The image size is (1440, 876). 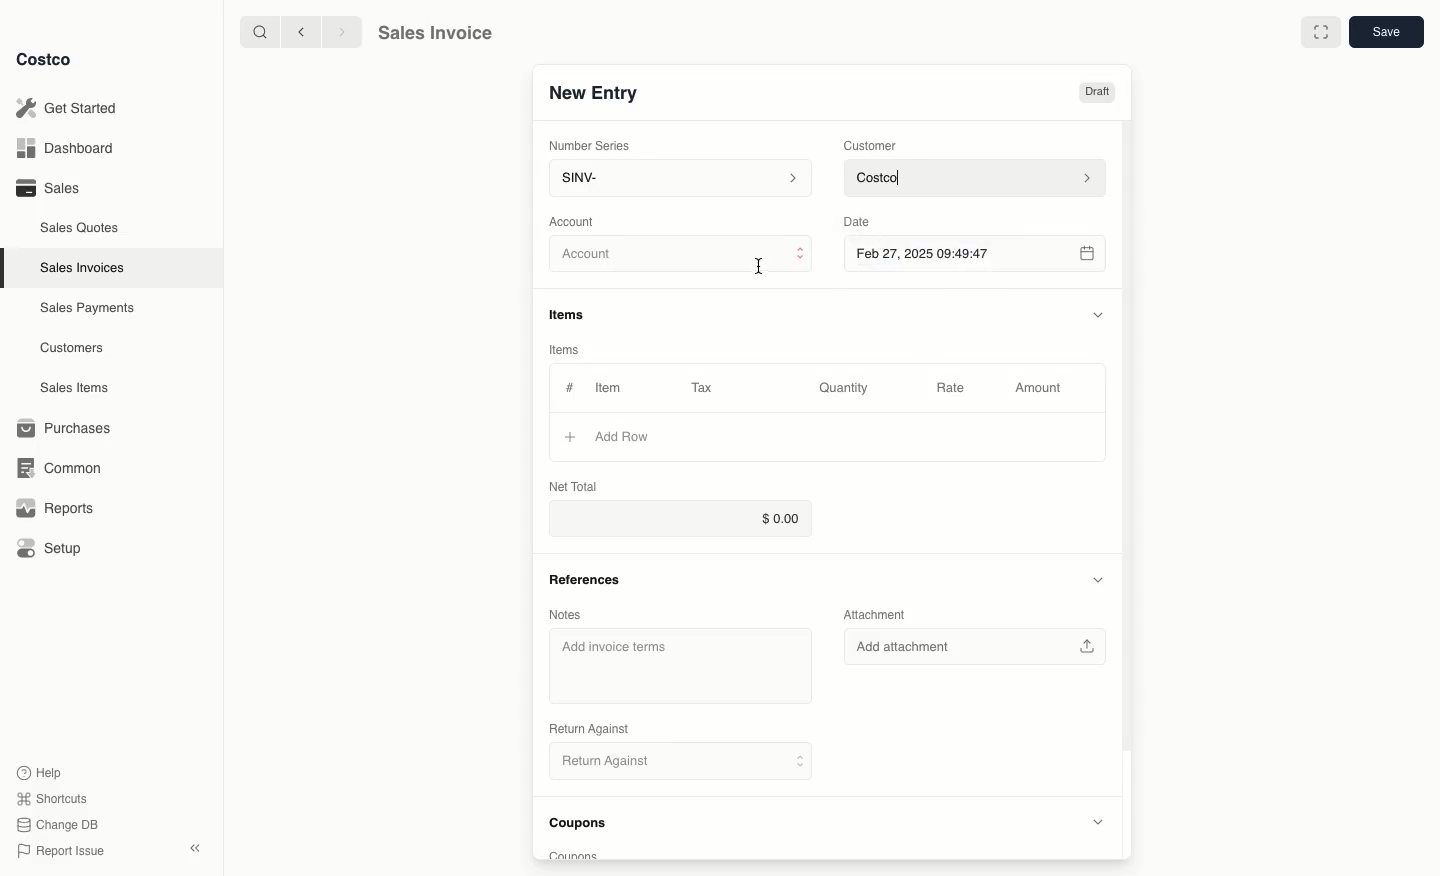 What do you see at coordinates (61, 851) in the screenshot?
I see `Report Issue` at bounding box center [61, 851].